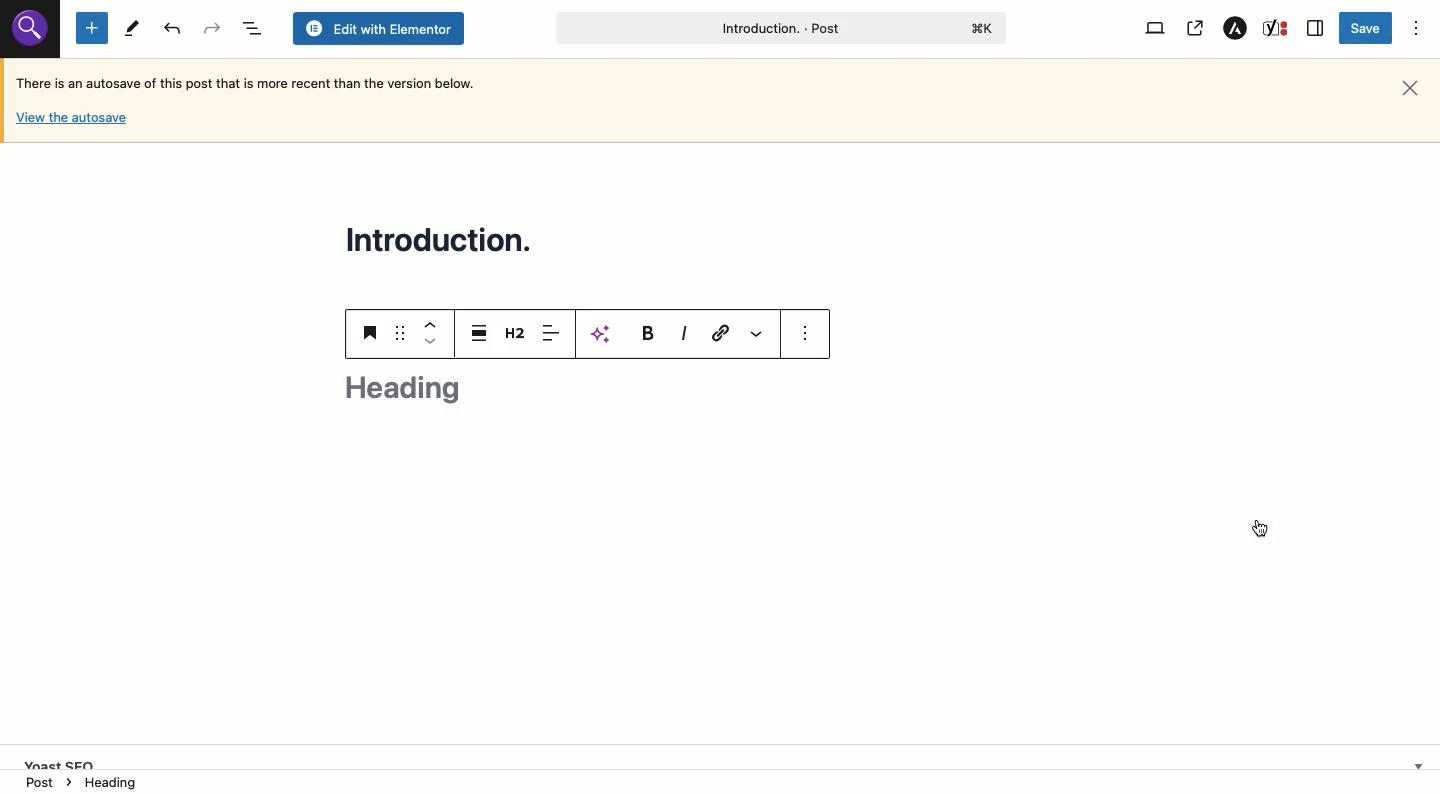 This screenshot has height=794, width=1440. Describe the element at coordinates (1158, 29) in the screenshot. I see `View` at that location.